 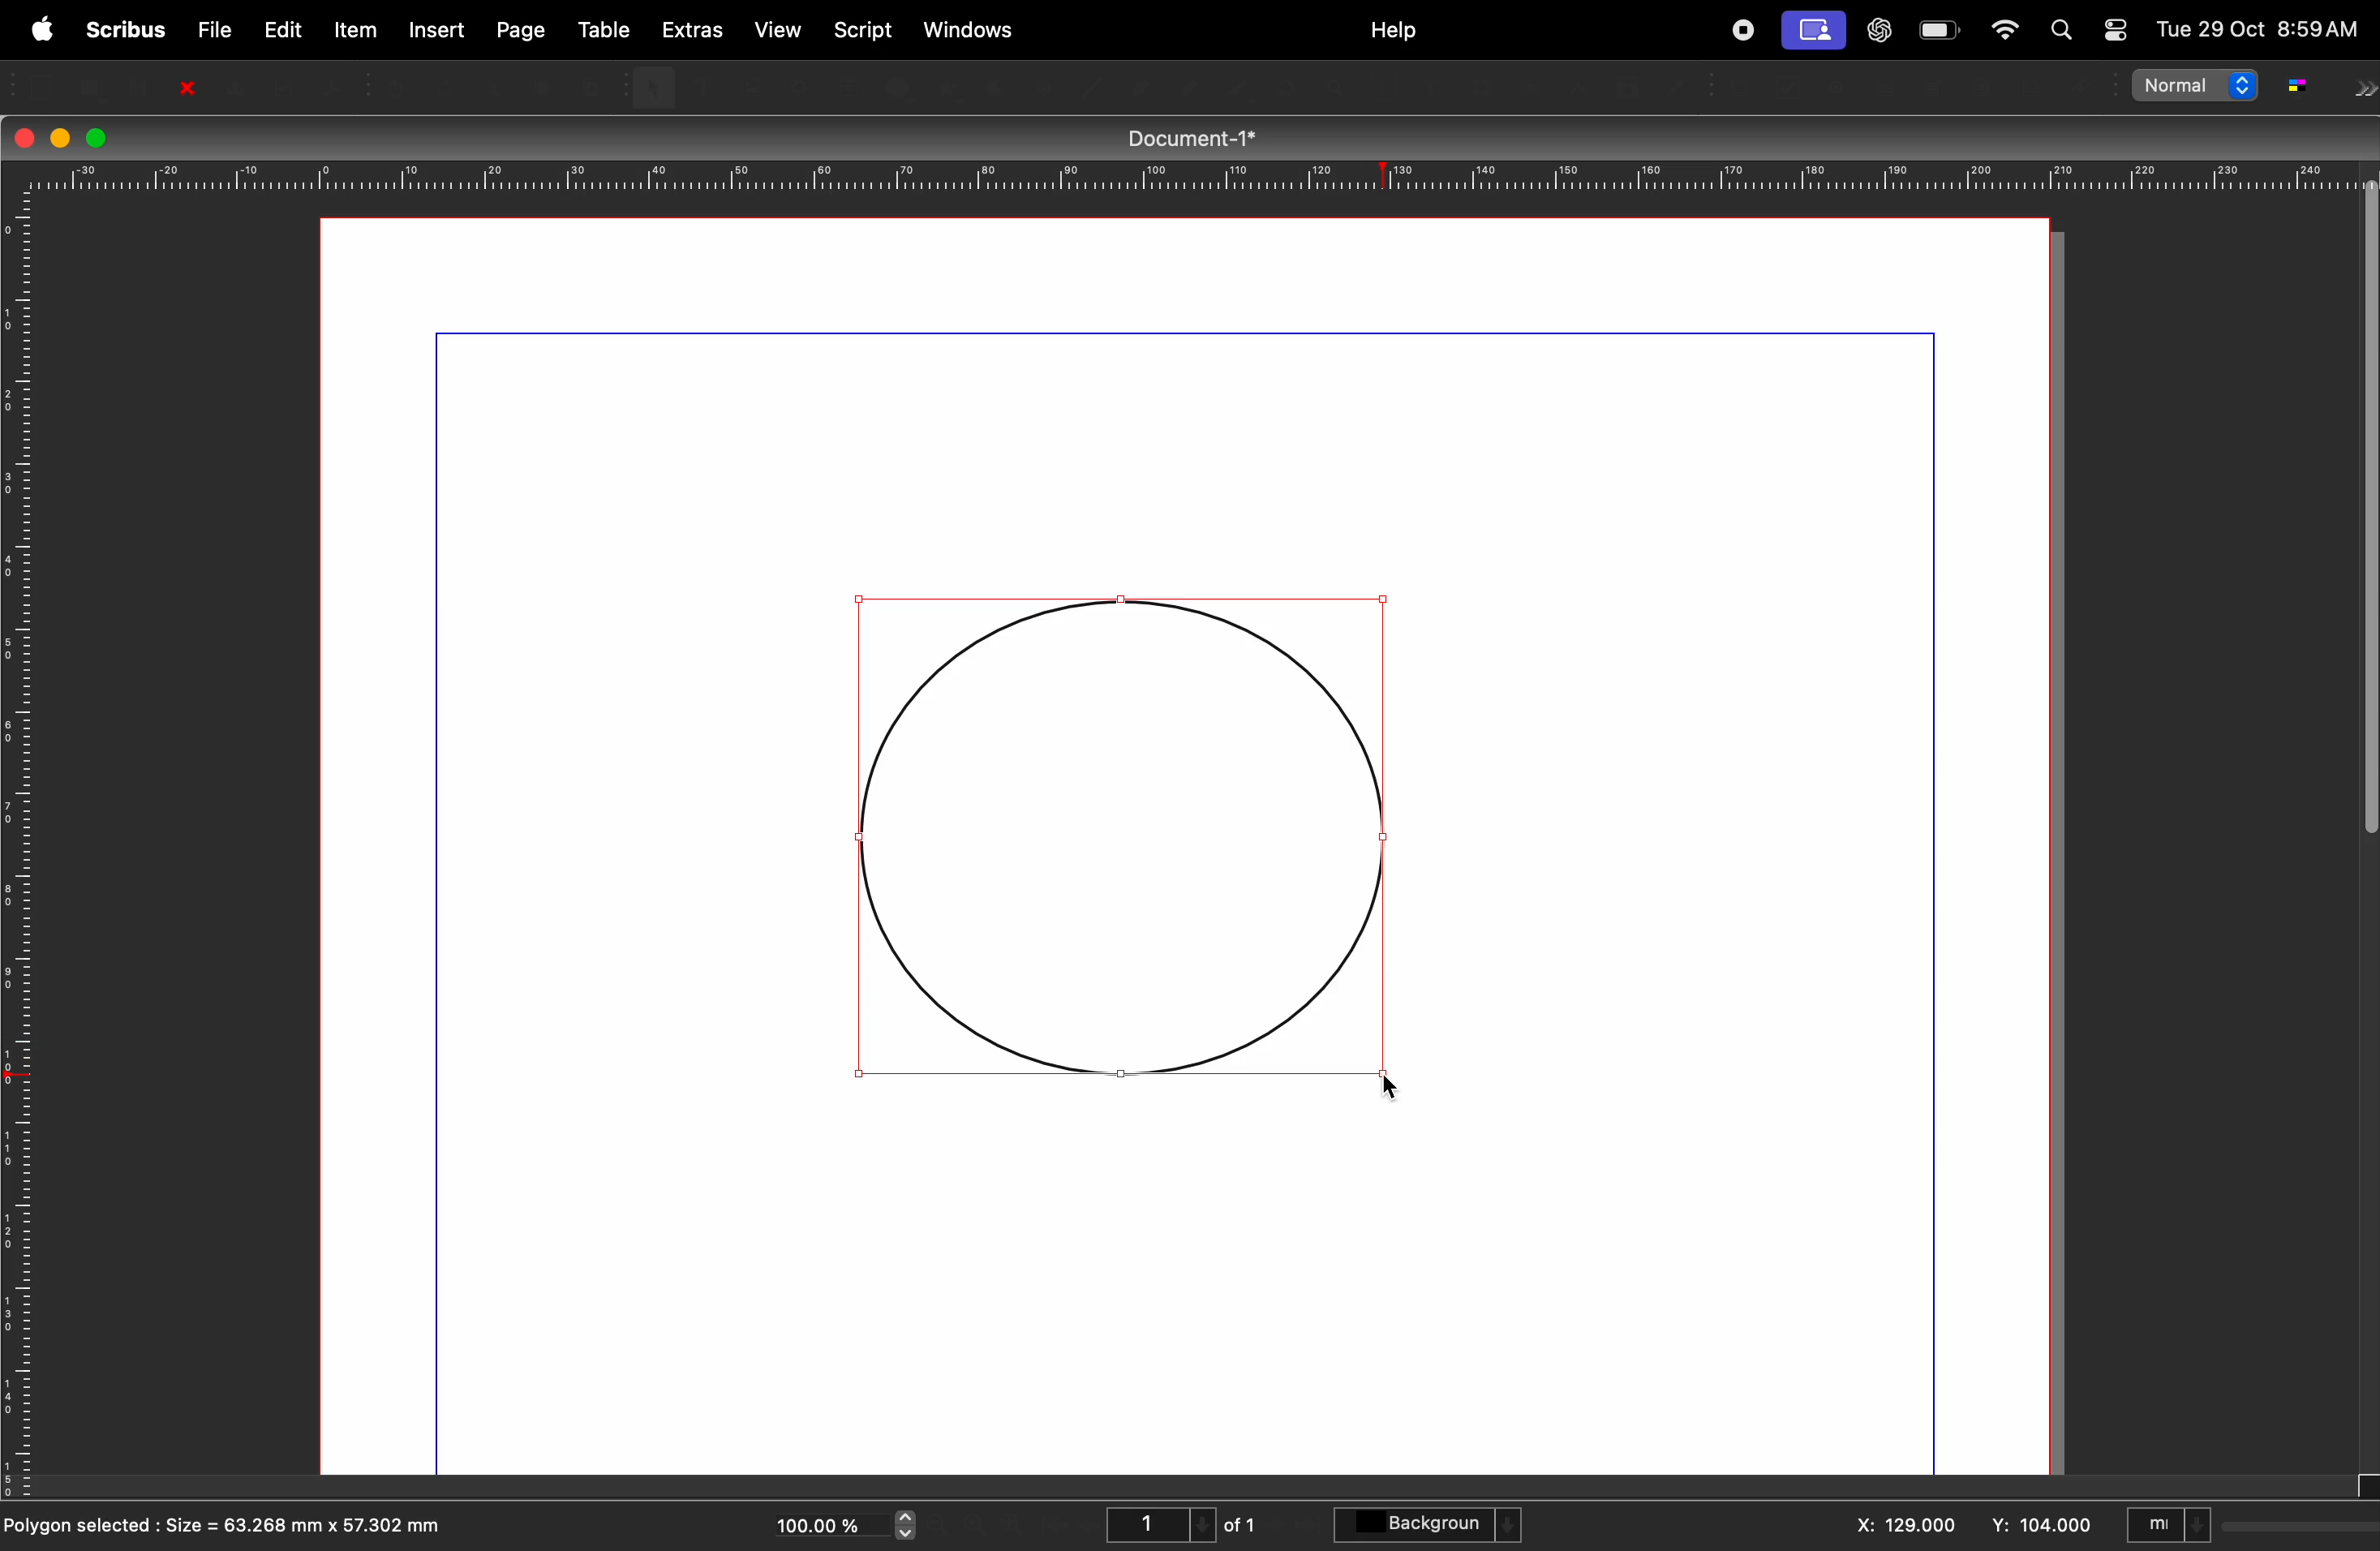 What do you see at coordinates (283, 28) in the screenshot?
I see `edit` at bounding box center [283, 28].